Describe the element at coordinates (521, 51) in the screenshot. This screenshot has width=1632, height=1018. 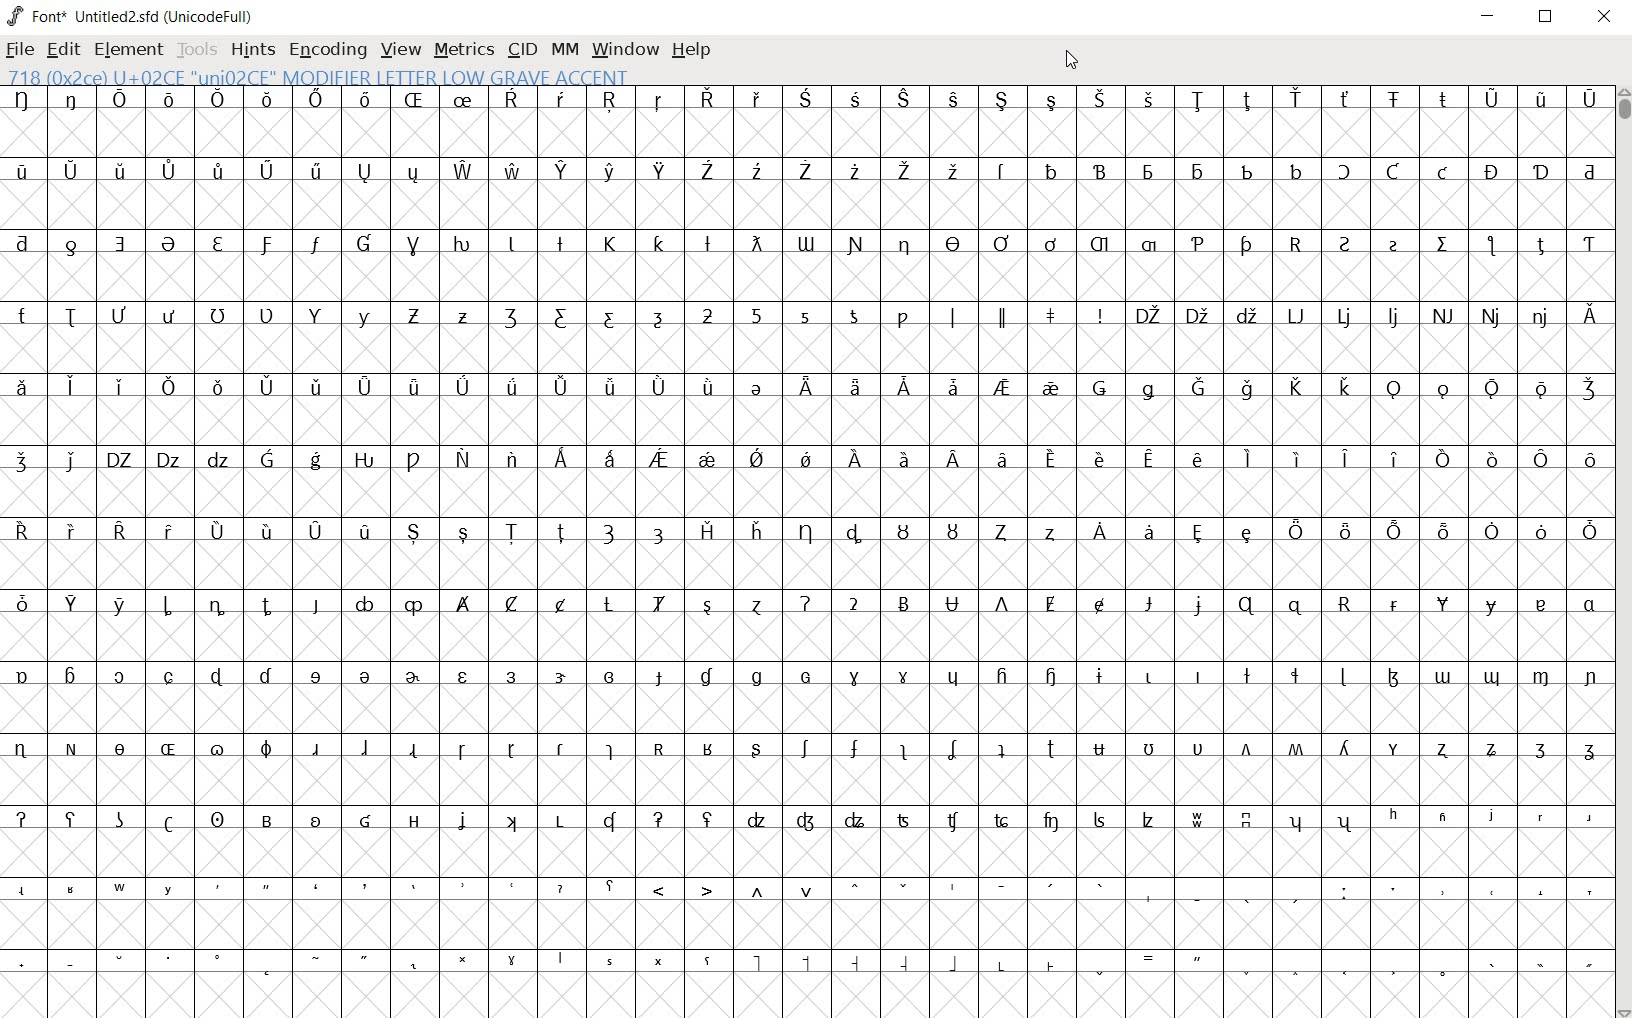
I see `cid` at that location.